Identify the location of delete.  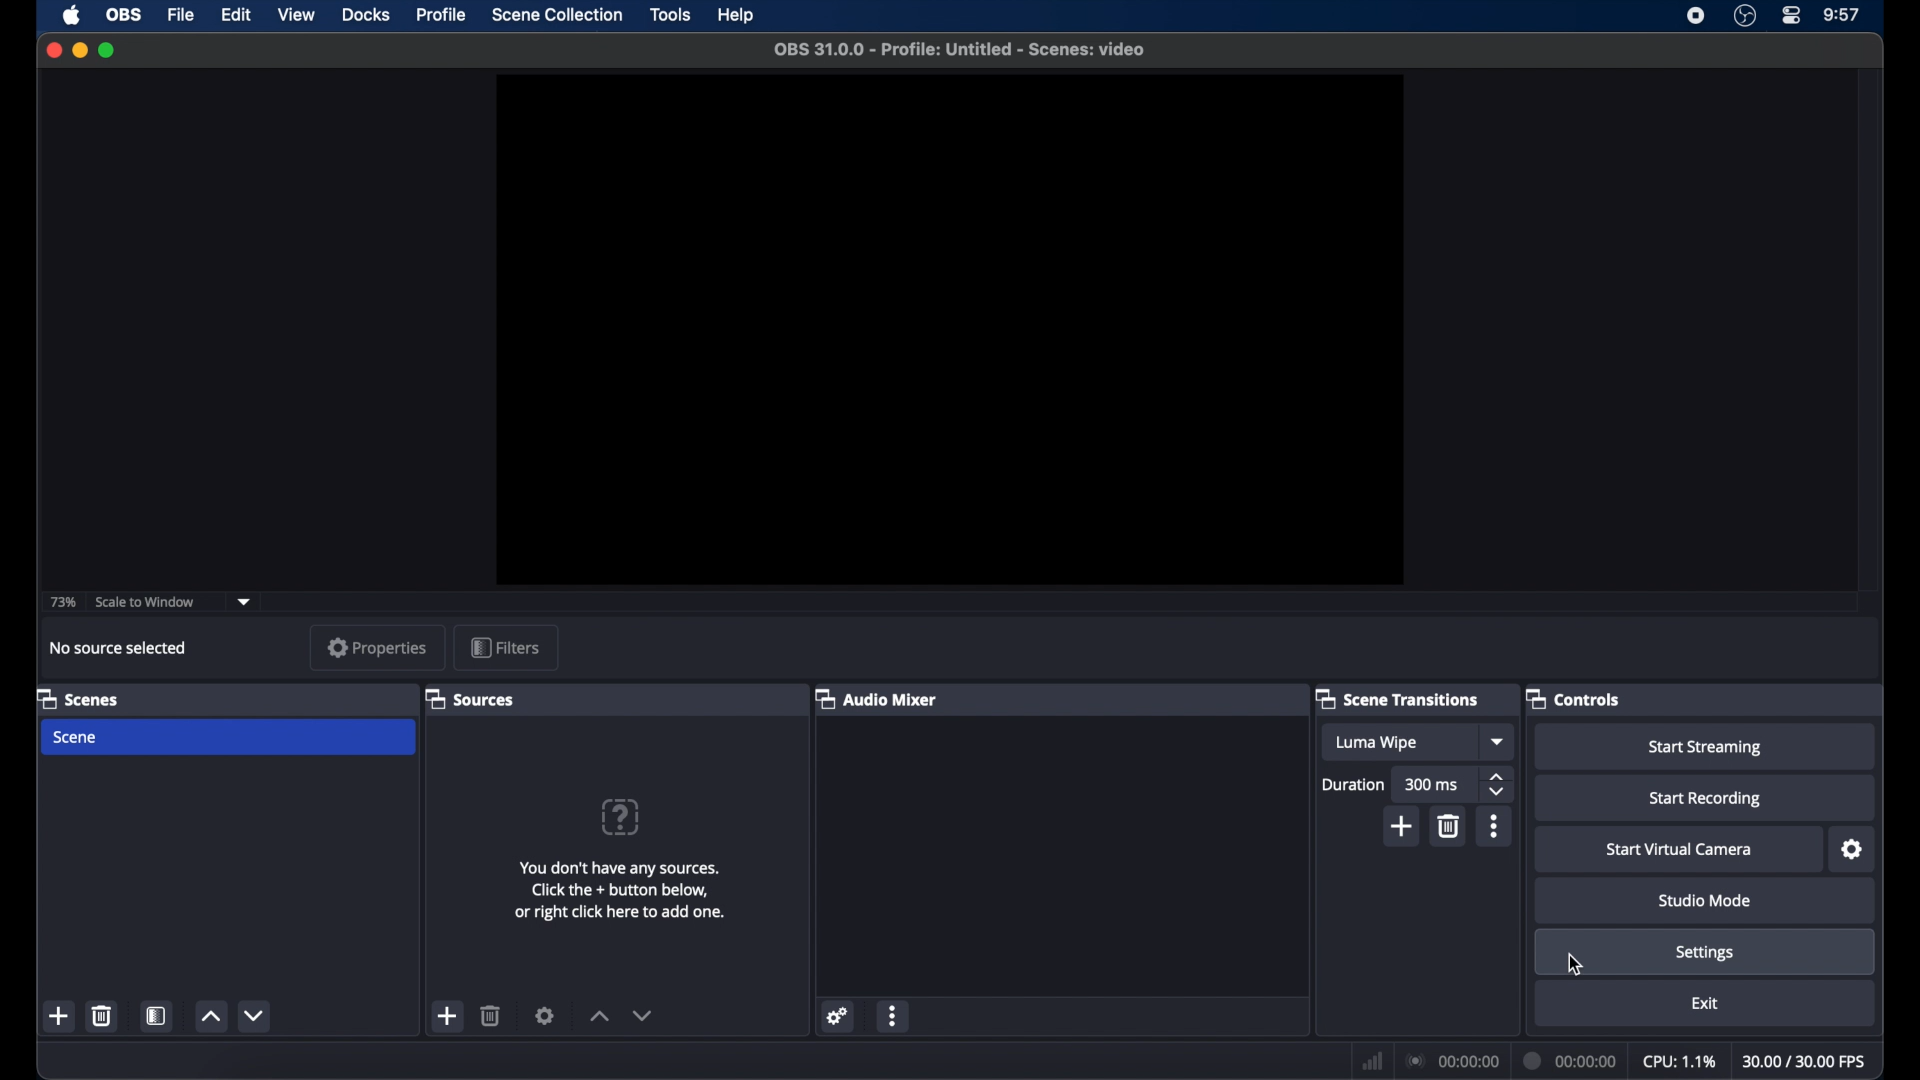
(1450, 826).